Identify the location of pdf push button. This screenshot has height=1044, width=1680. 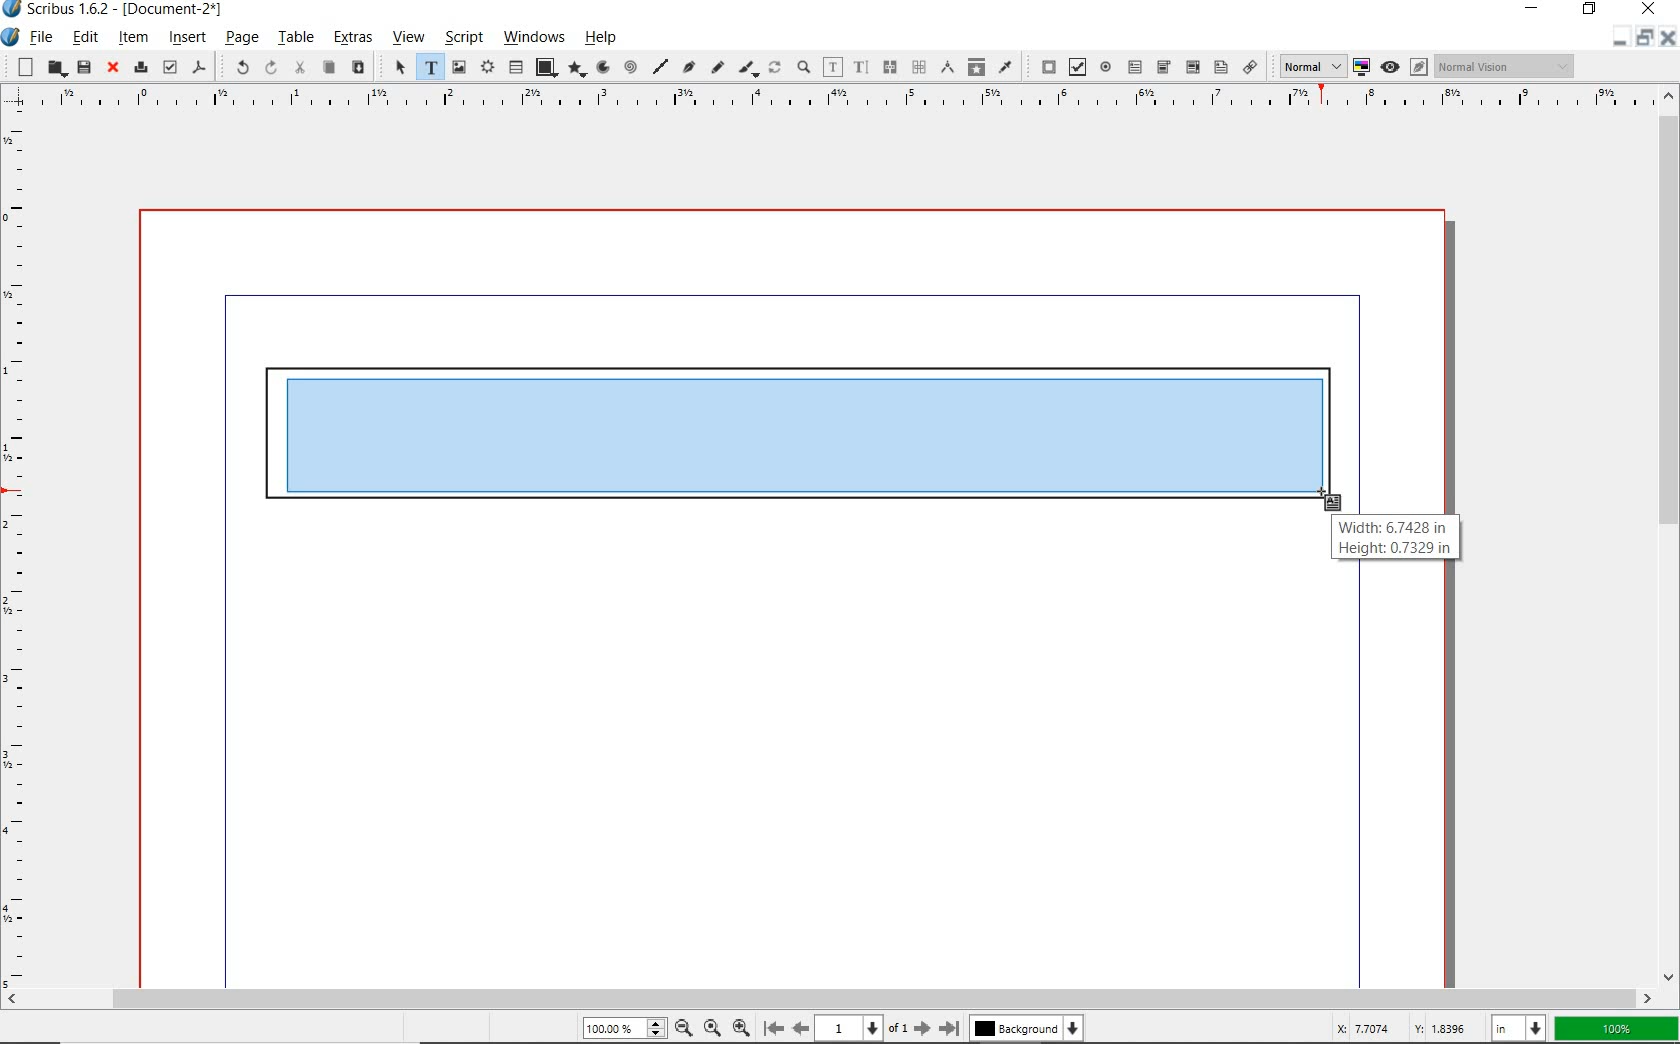
(1043, 66).